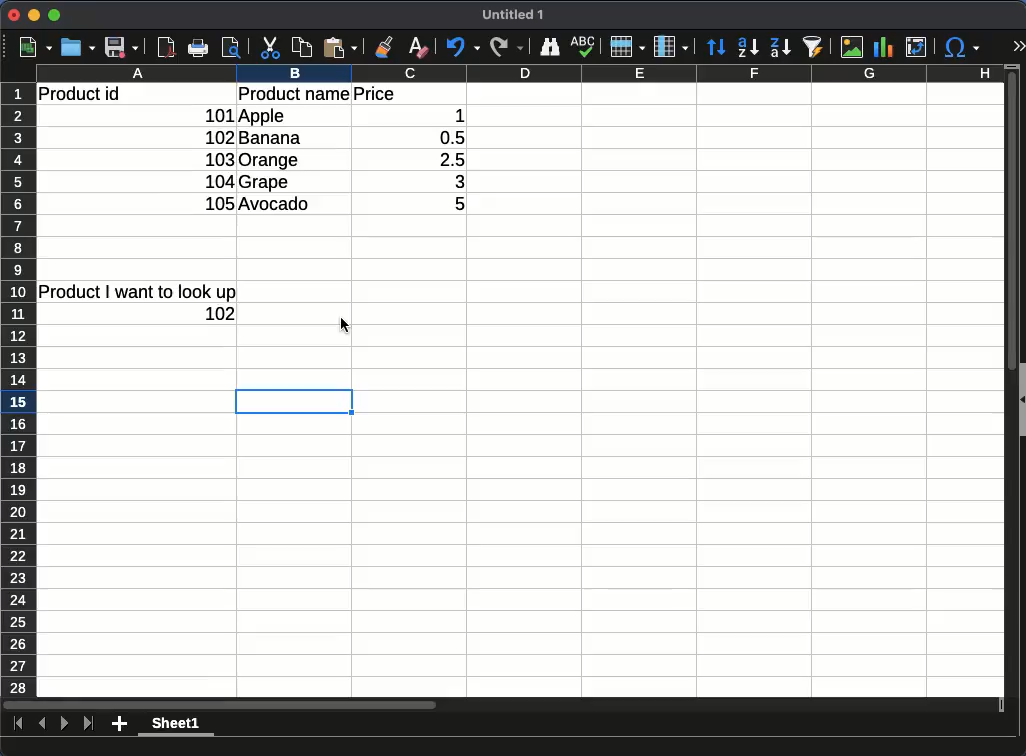 This screenshot has width=1026, height=756. What do you see at coordinates (917, 47) in the screenshot?
I see `pivot table` at bounding box center [917, 47].